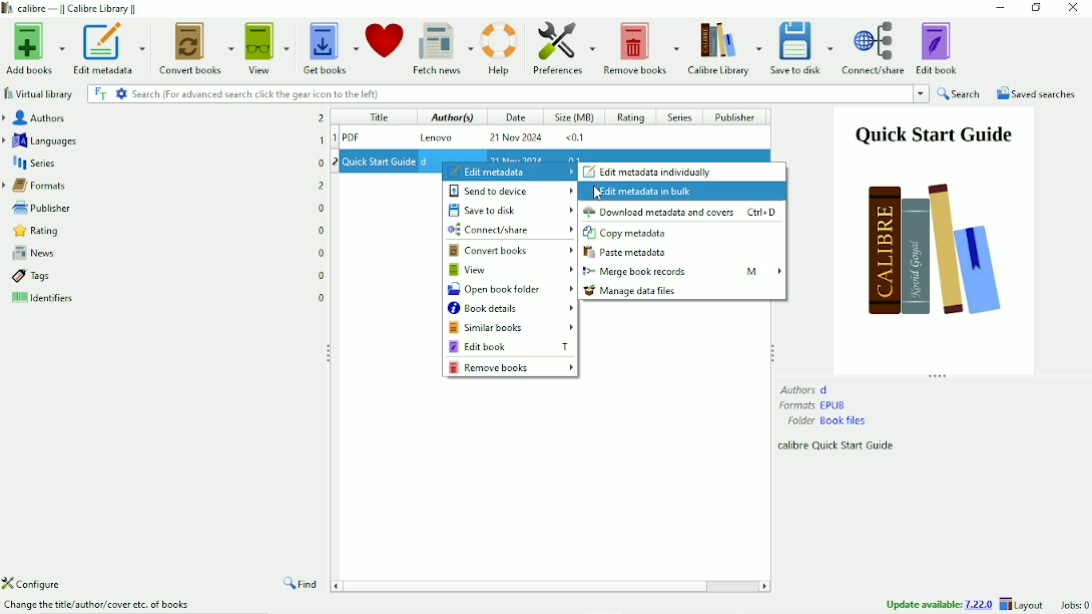 This screenshot has height=614, width=1092. What do you see at coordinates (302, 585) in the screenshot?
I see `Find` at bounding box center [302, 585].